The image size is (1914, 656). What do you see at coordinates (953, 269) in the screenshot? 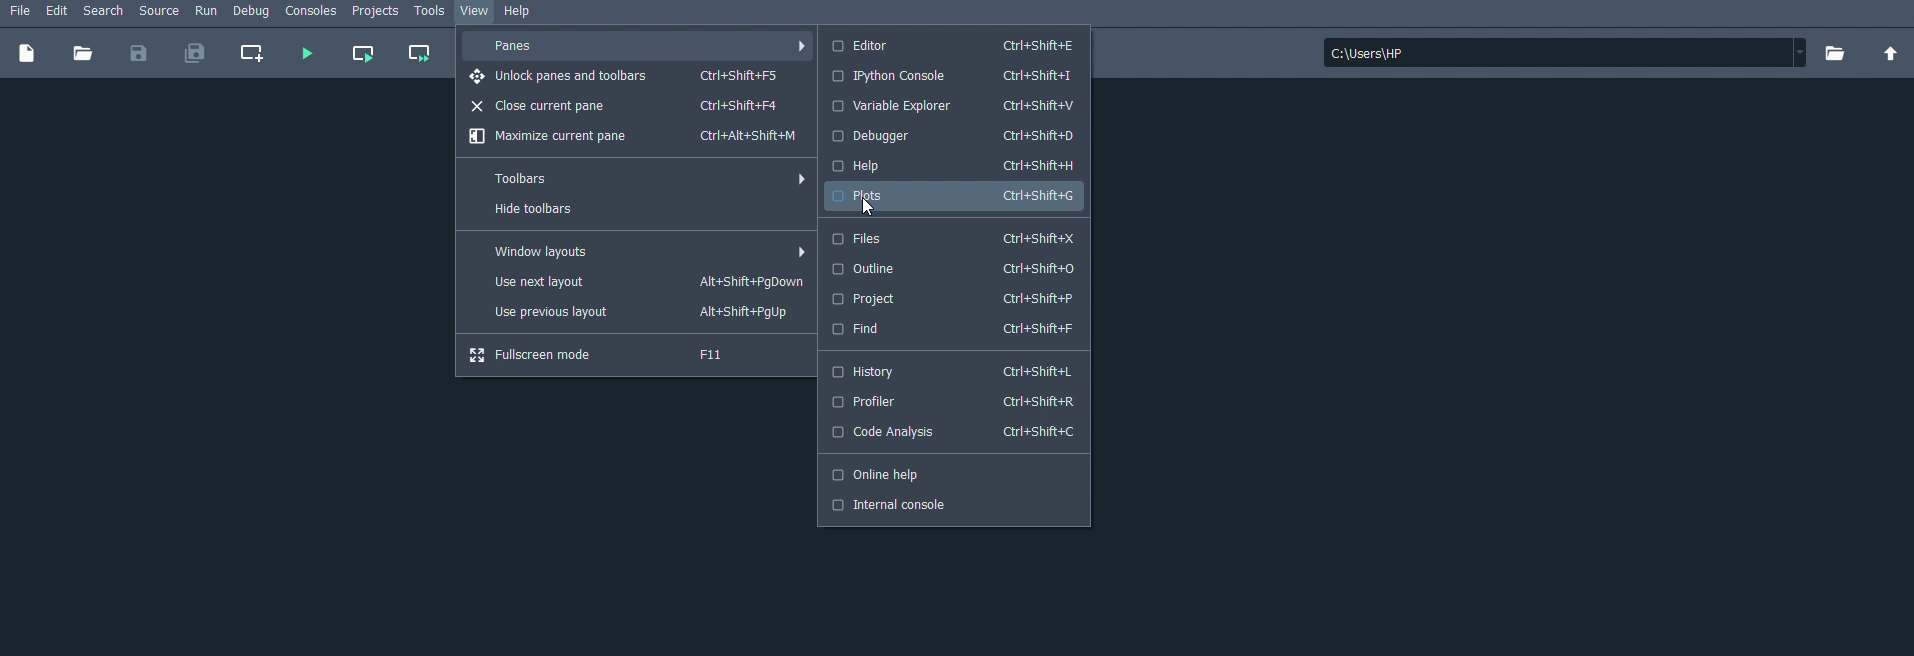
I see `Outline` at bounding box center [953, 269].